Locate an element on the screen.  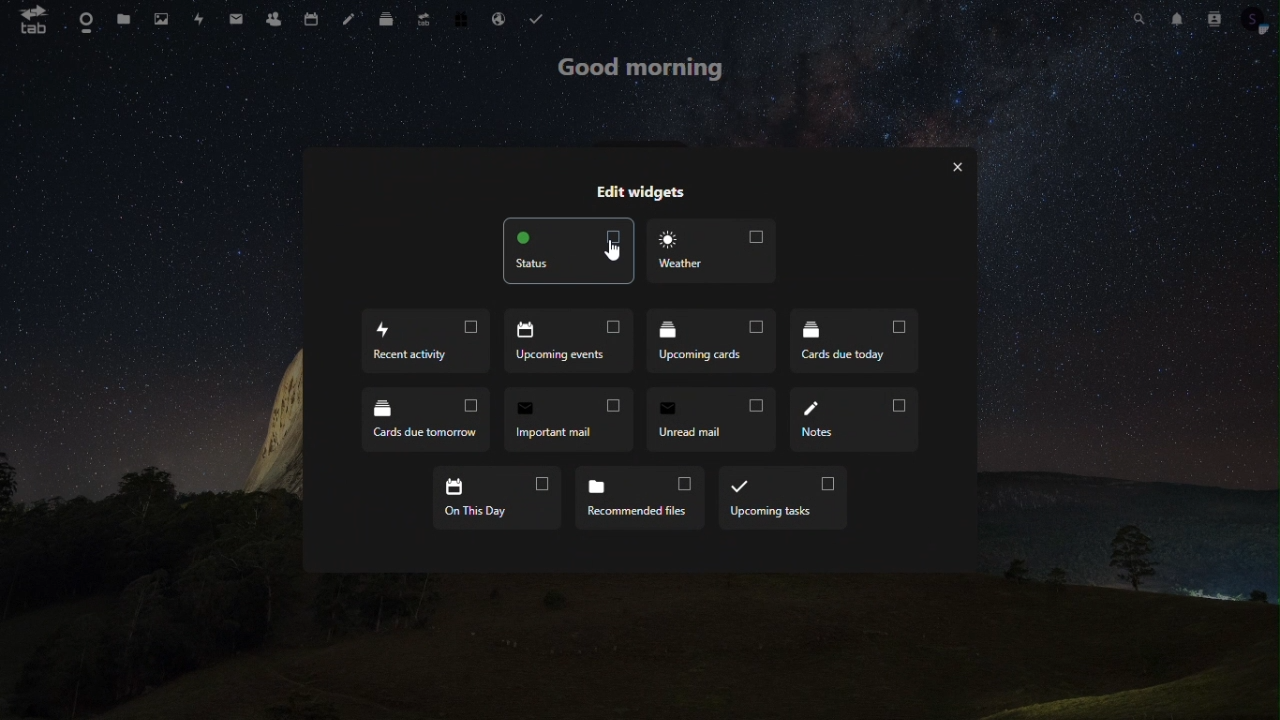
search is located at coordinates (1142, 18).